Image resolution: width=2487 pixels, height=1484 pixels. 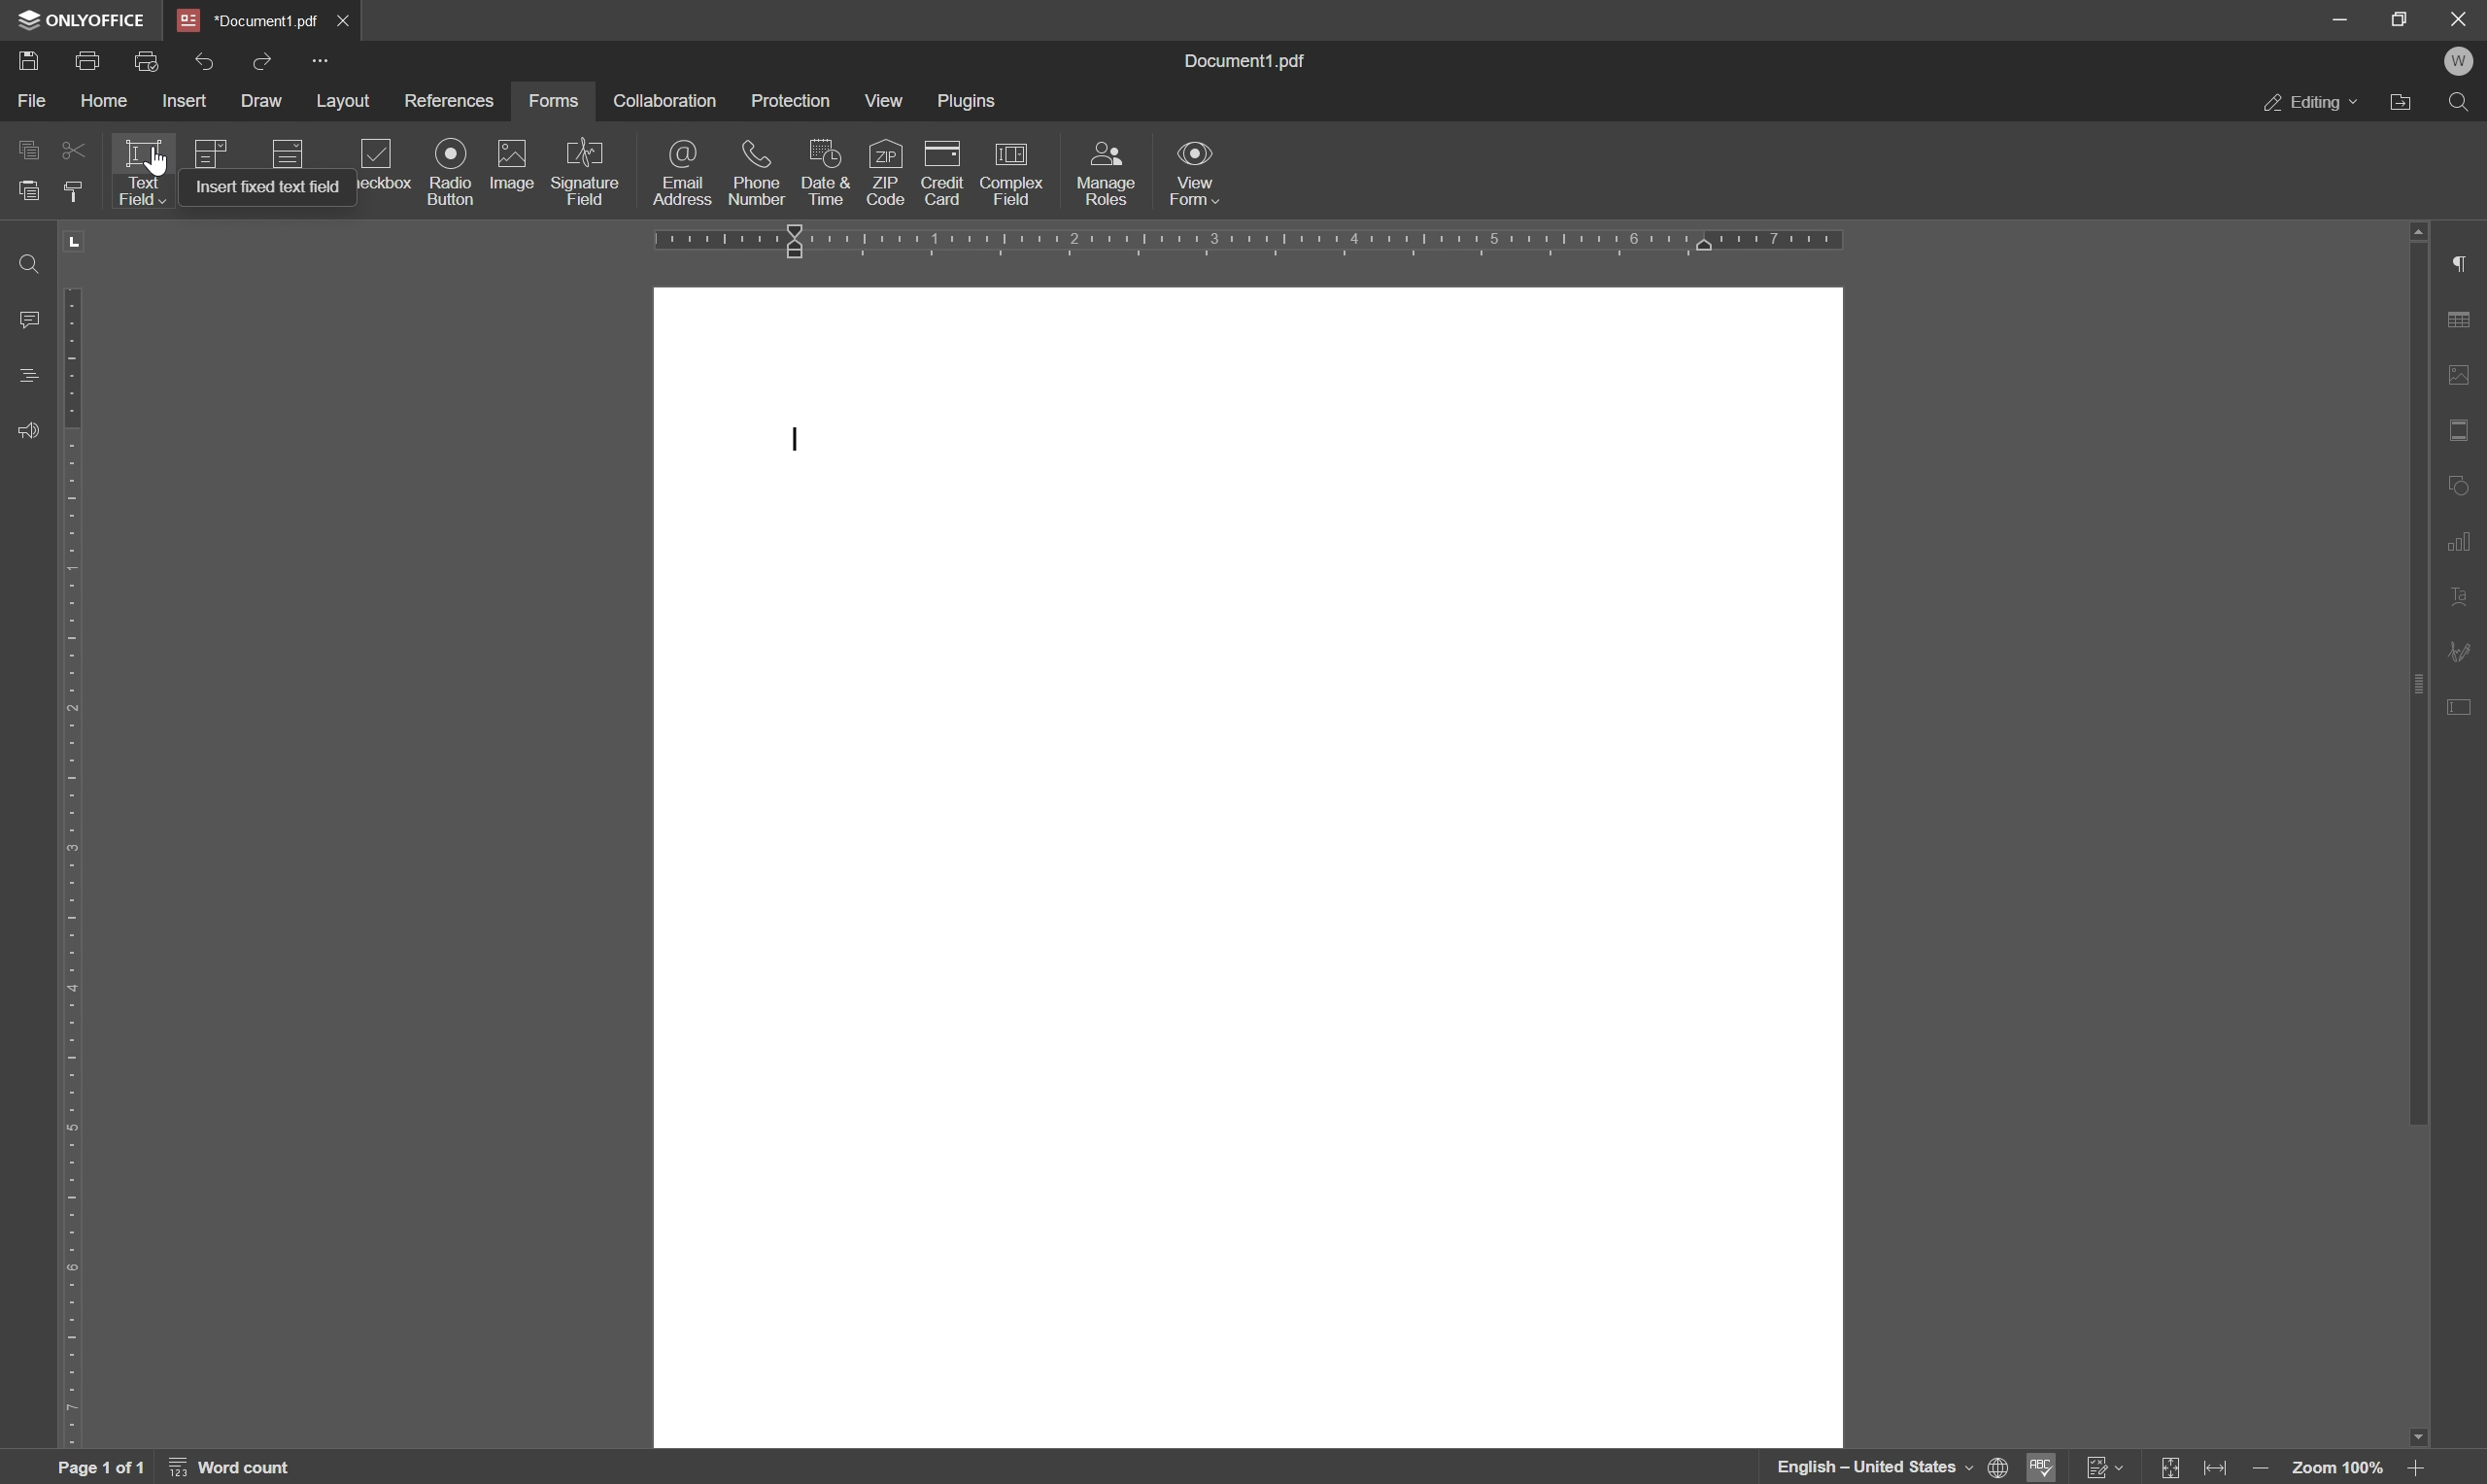 What do you see at coordinates (825, 173) in the screenshot?
I see `date and time` at bounding box center [825, 173].